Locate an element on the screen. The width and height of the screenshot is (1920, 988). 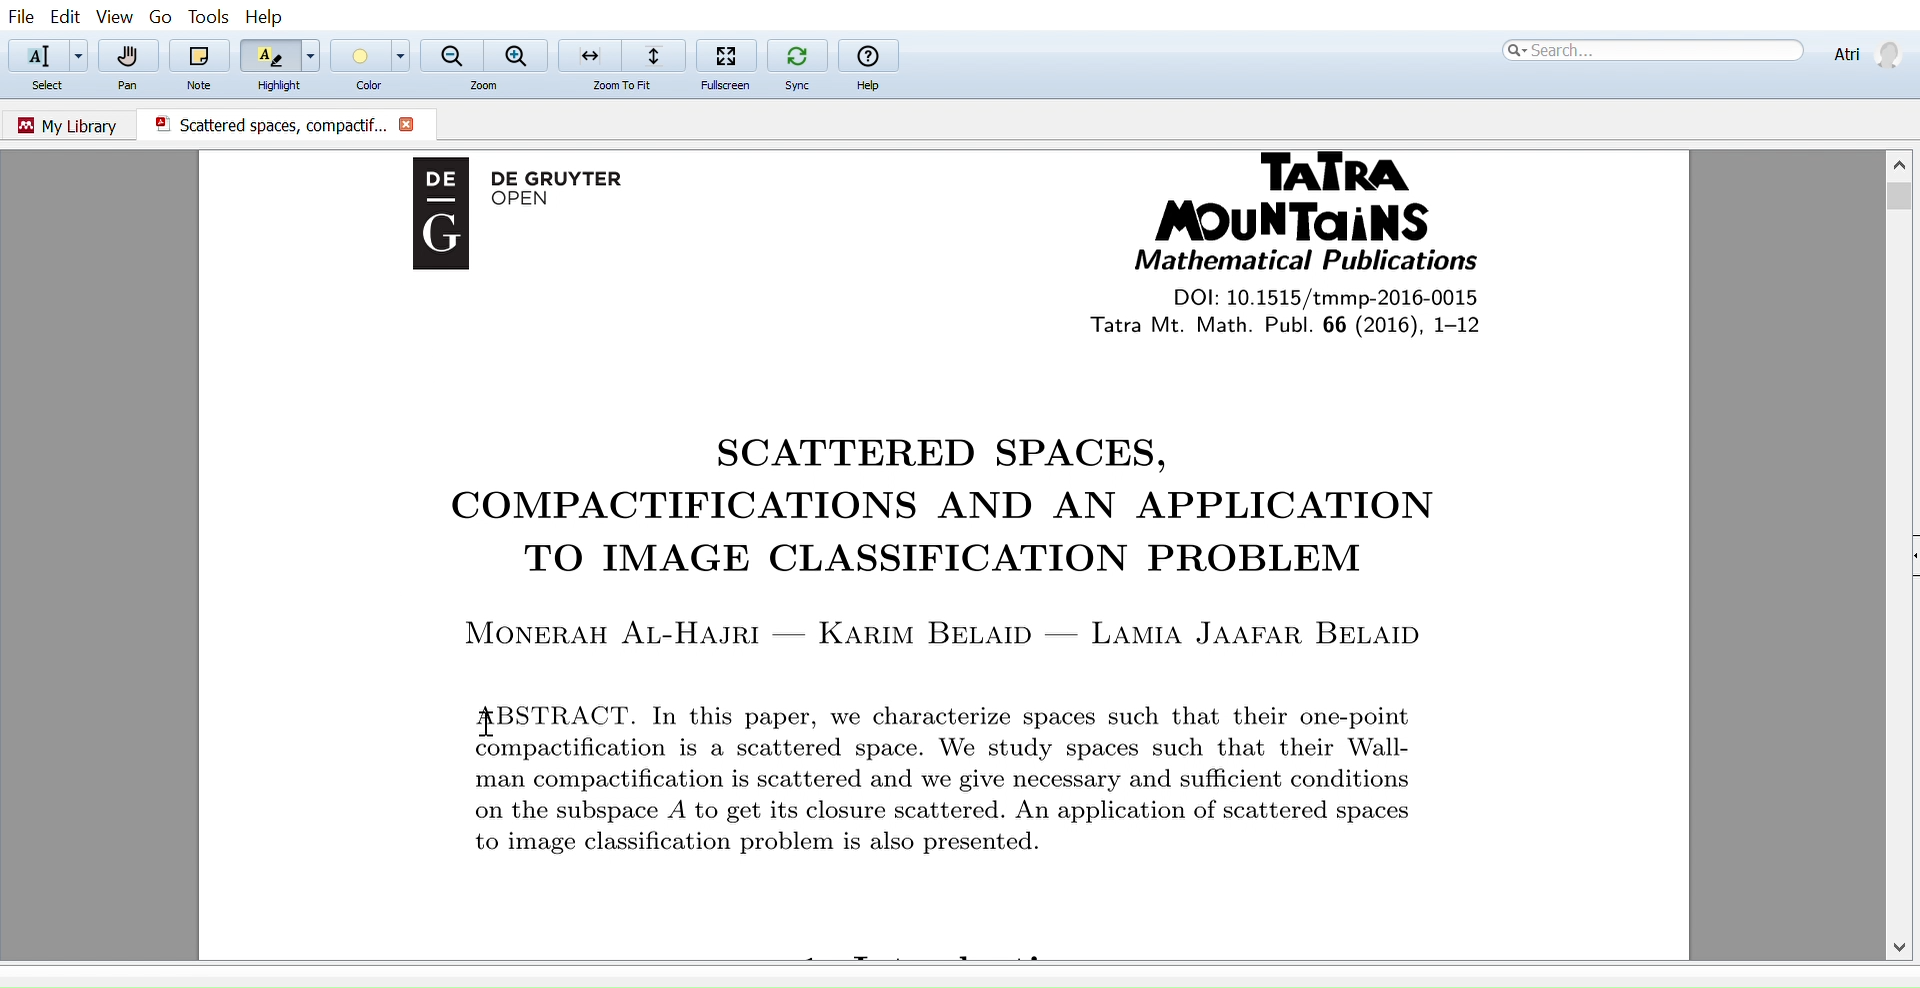
Select text is located at coordinates (34, 55).